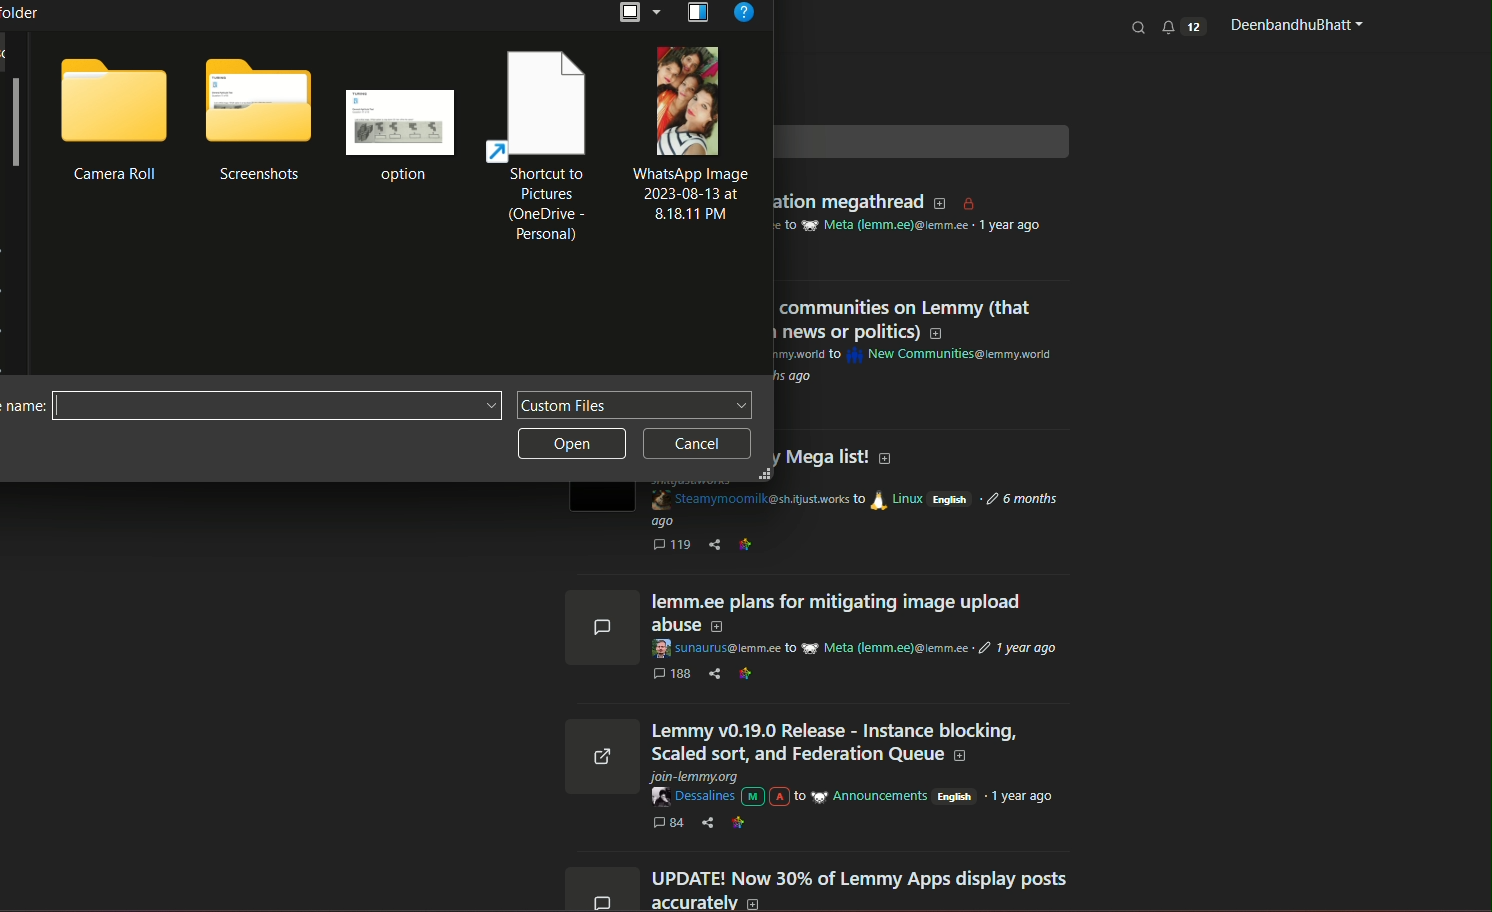 The width and height of the screenshot is (1492, 912). Describe the element at coordinates (544, 105) in the screenshot. I see `page` at that location.